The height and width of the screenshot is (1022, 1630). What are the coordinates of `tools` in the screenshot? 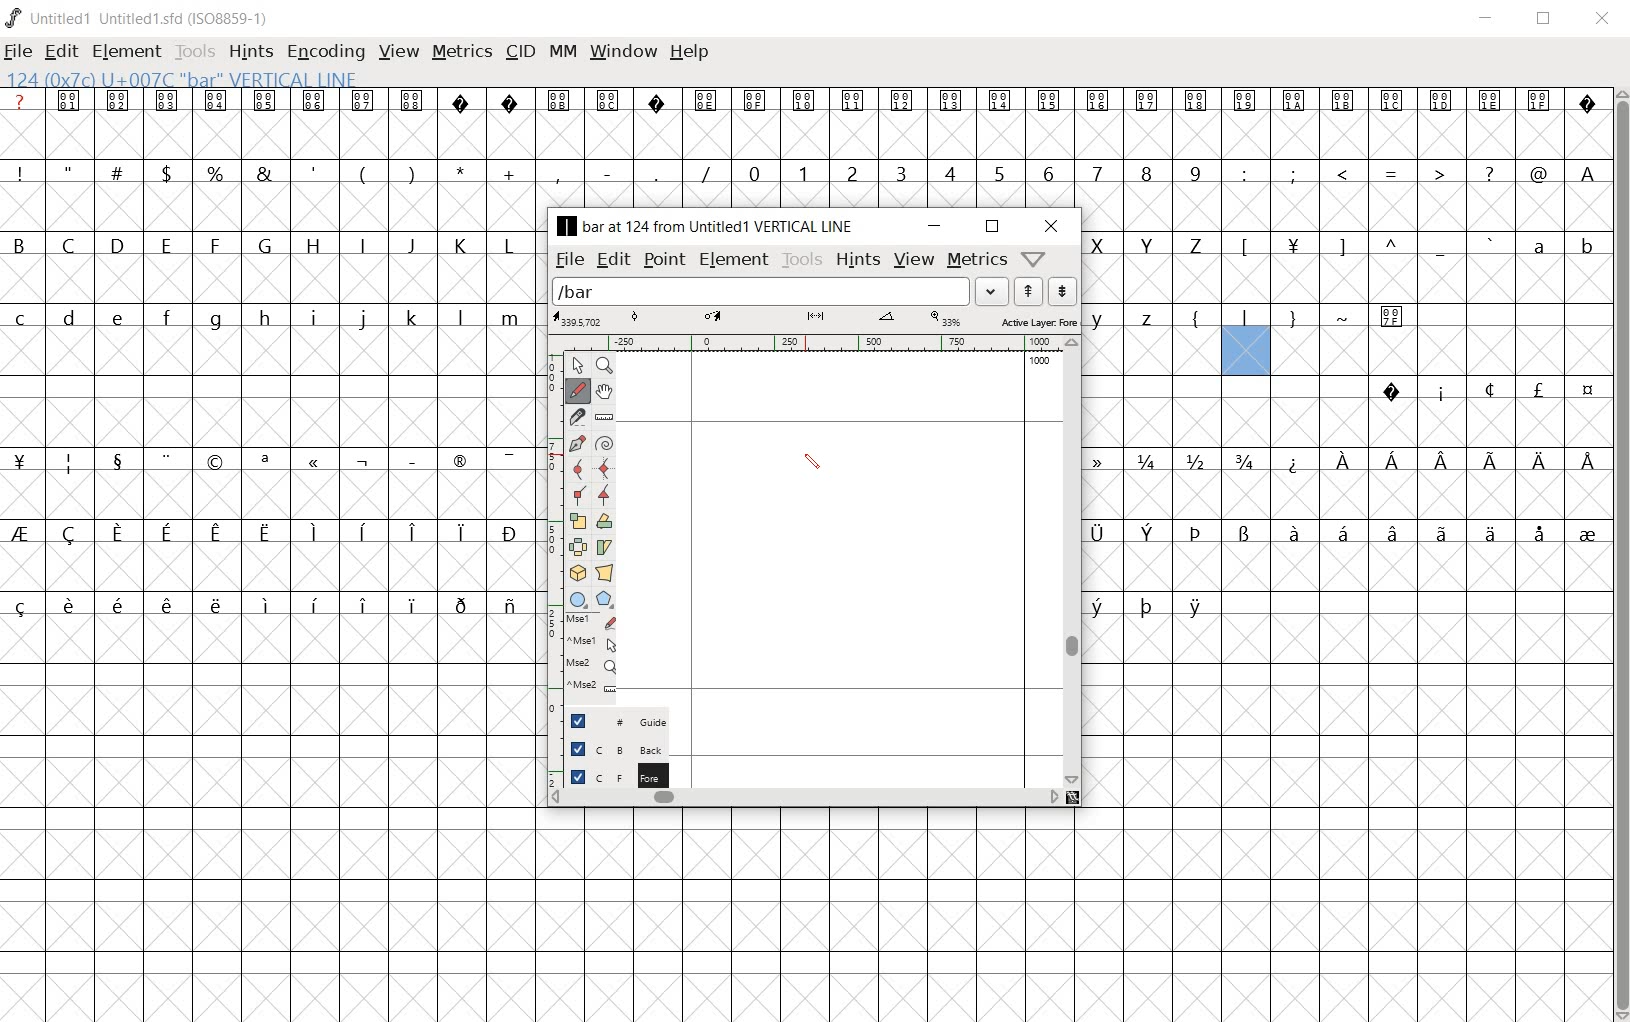 It's located at (195, 50).